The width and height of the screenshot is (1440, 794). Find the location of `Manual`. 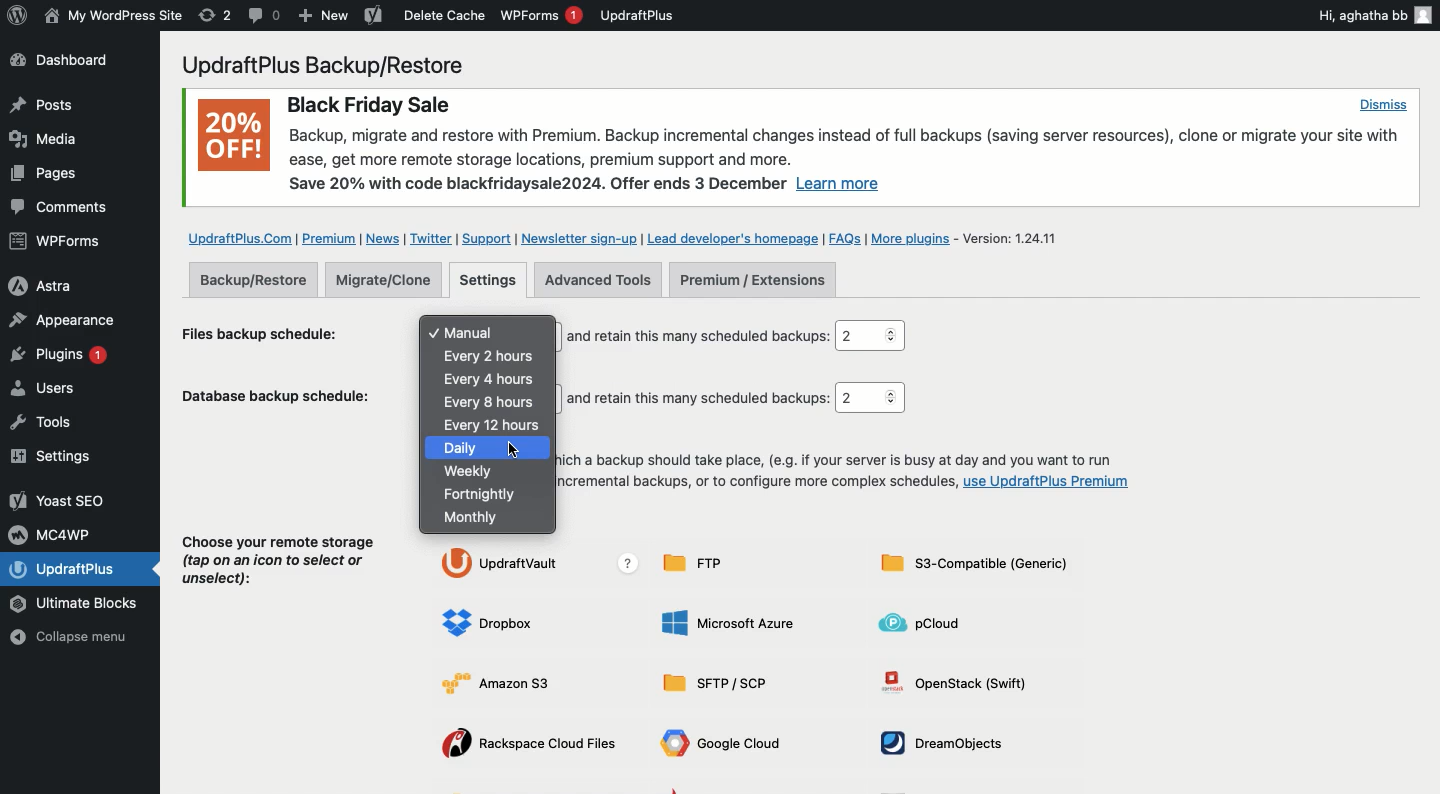

Manual is located at coordinates (495, 333).